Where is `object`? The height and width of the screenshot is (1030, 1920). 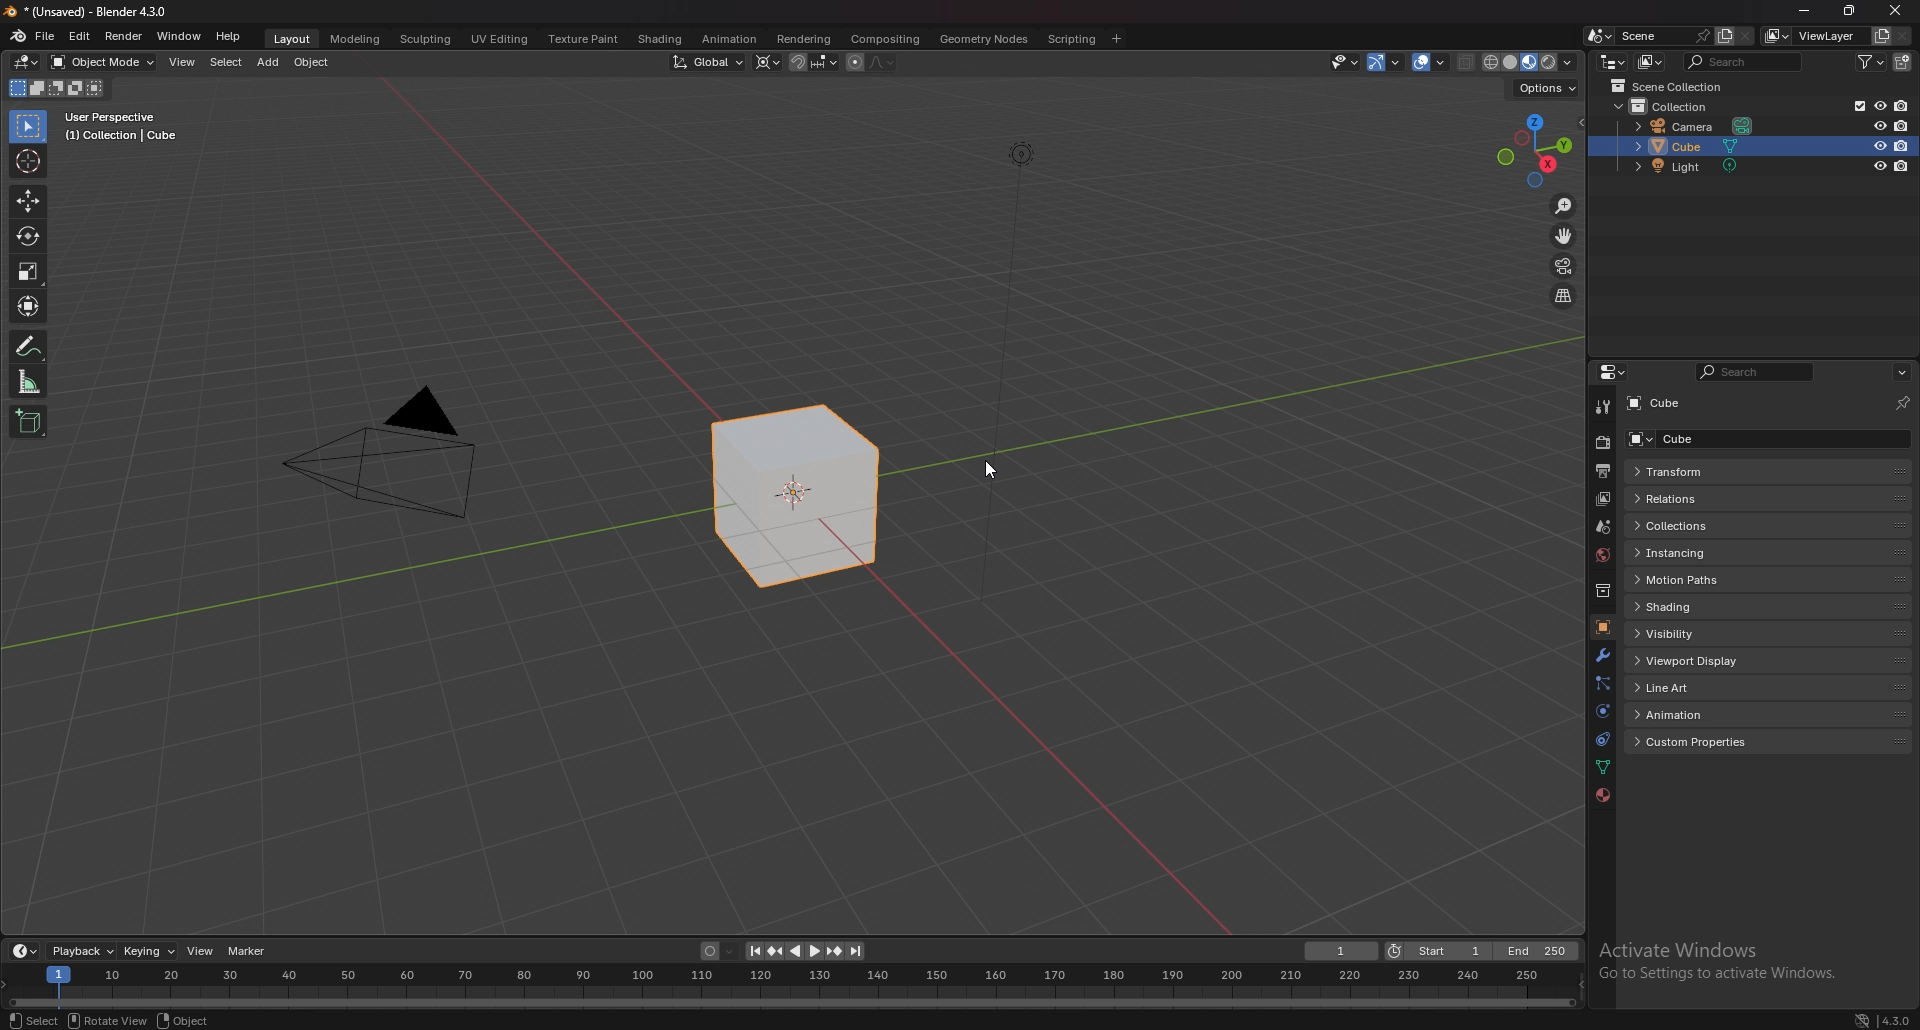 object is located at coordinates (312, 62).